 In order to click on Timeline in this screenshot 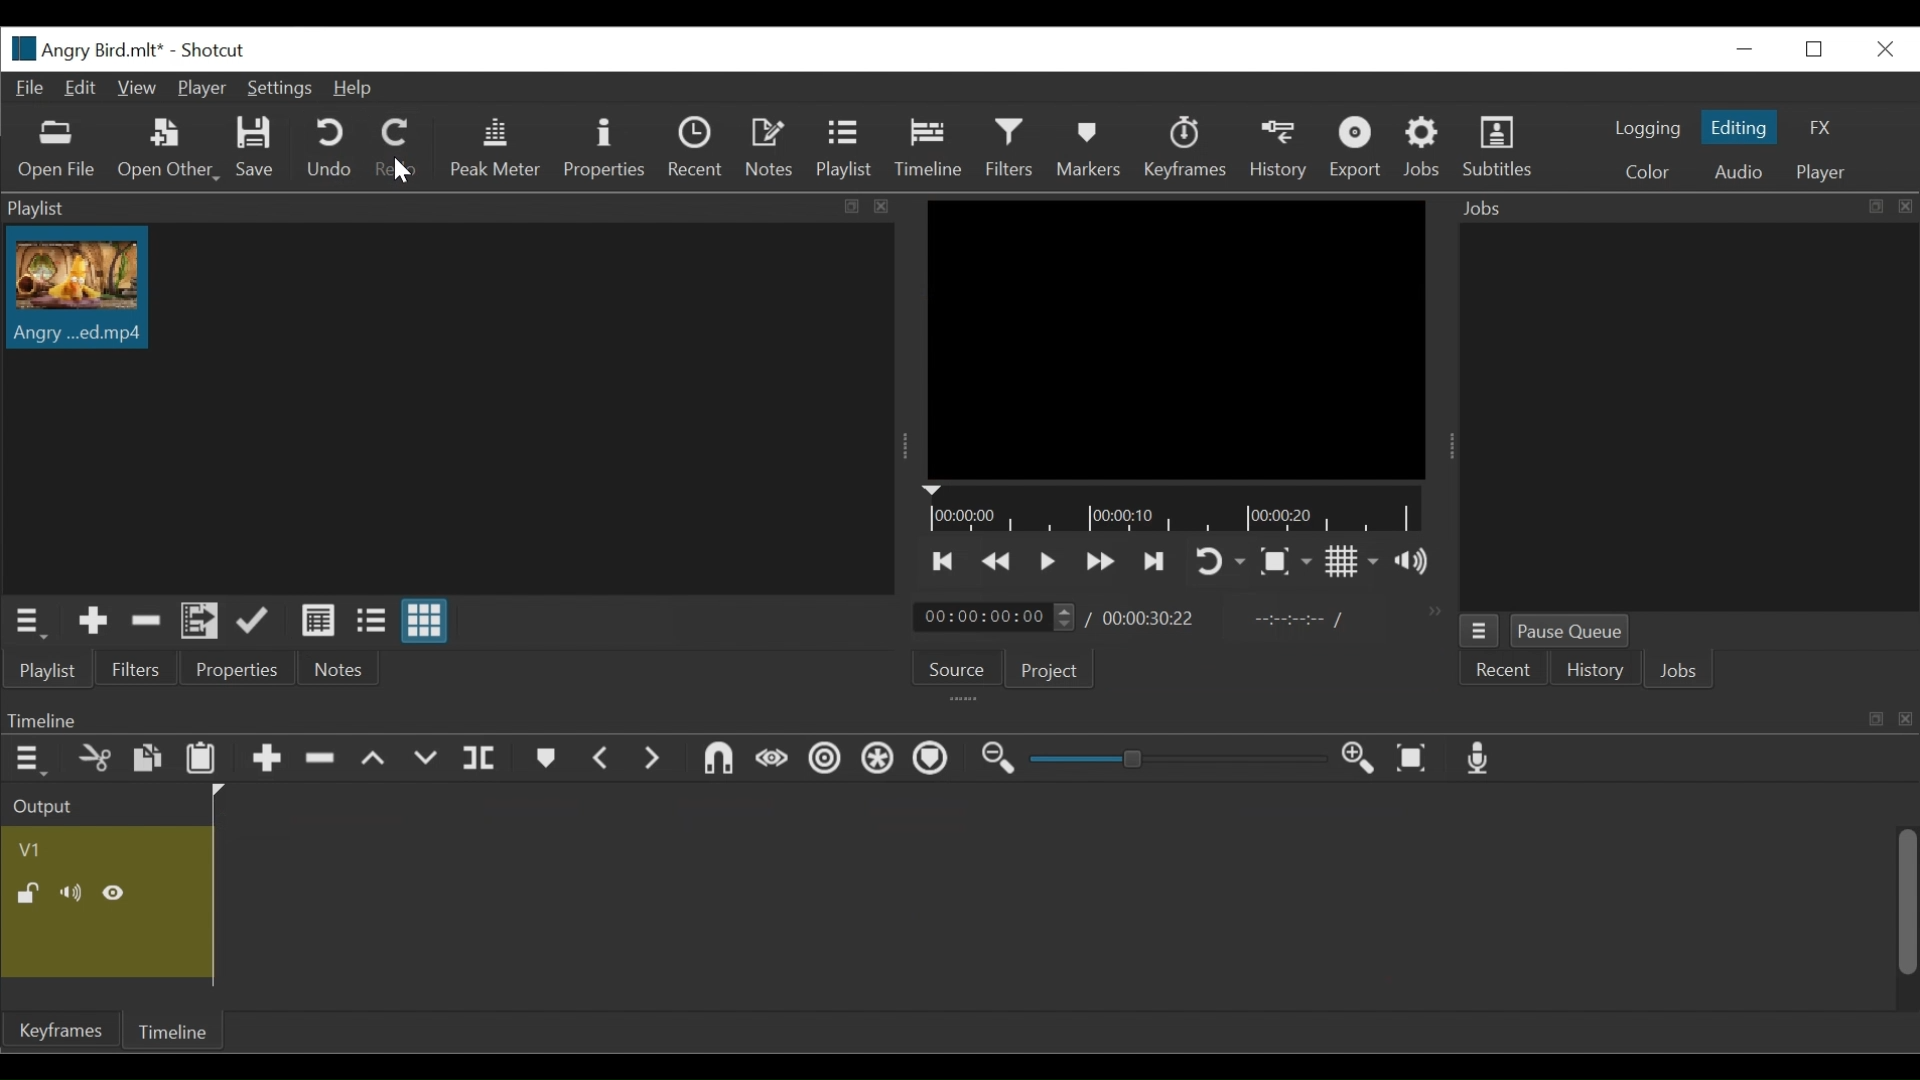, I will do `click(1174, 510)`.